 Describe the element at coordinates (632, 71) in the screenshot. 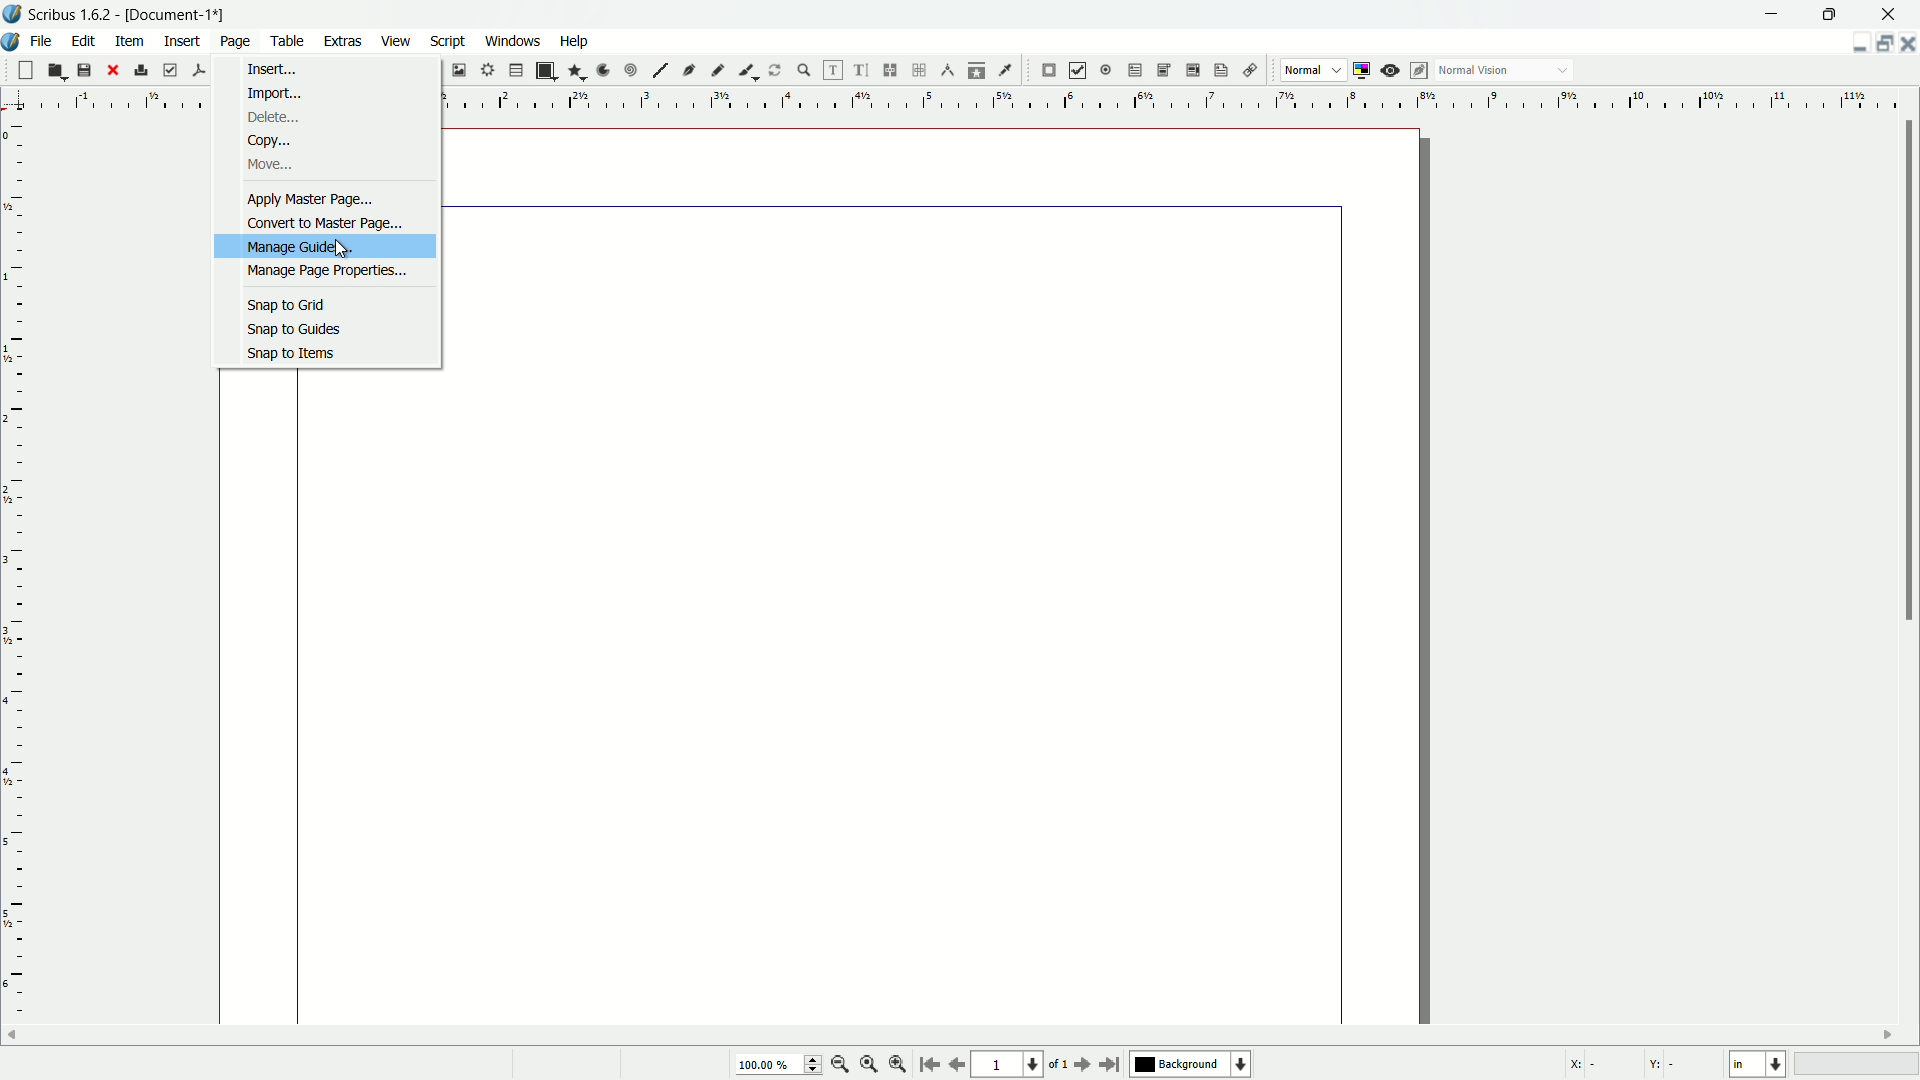

I see `spiral` at that location.